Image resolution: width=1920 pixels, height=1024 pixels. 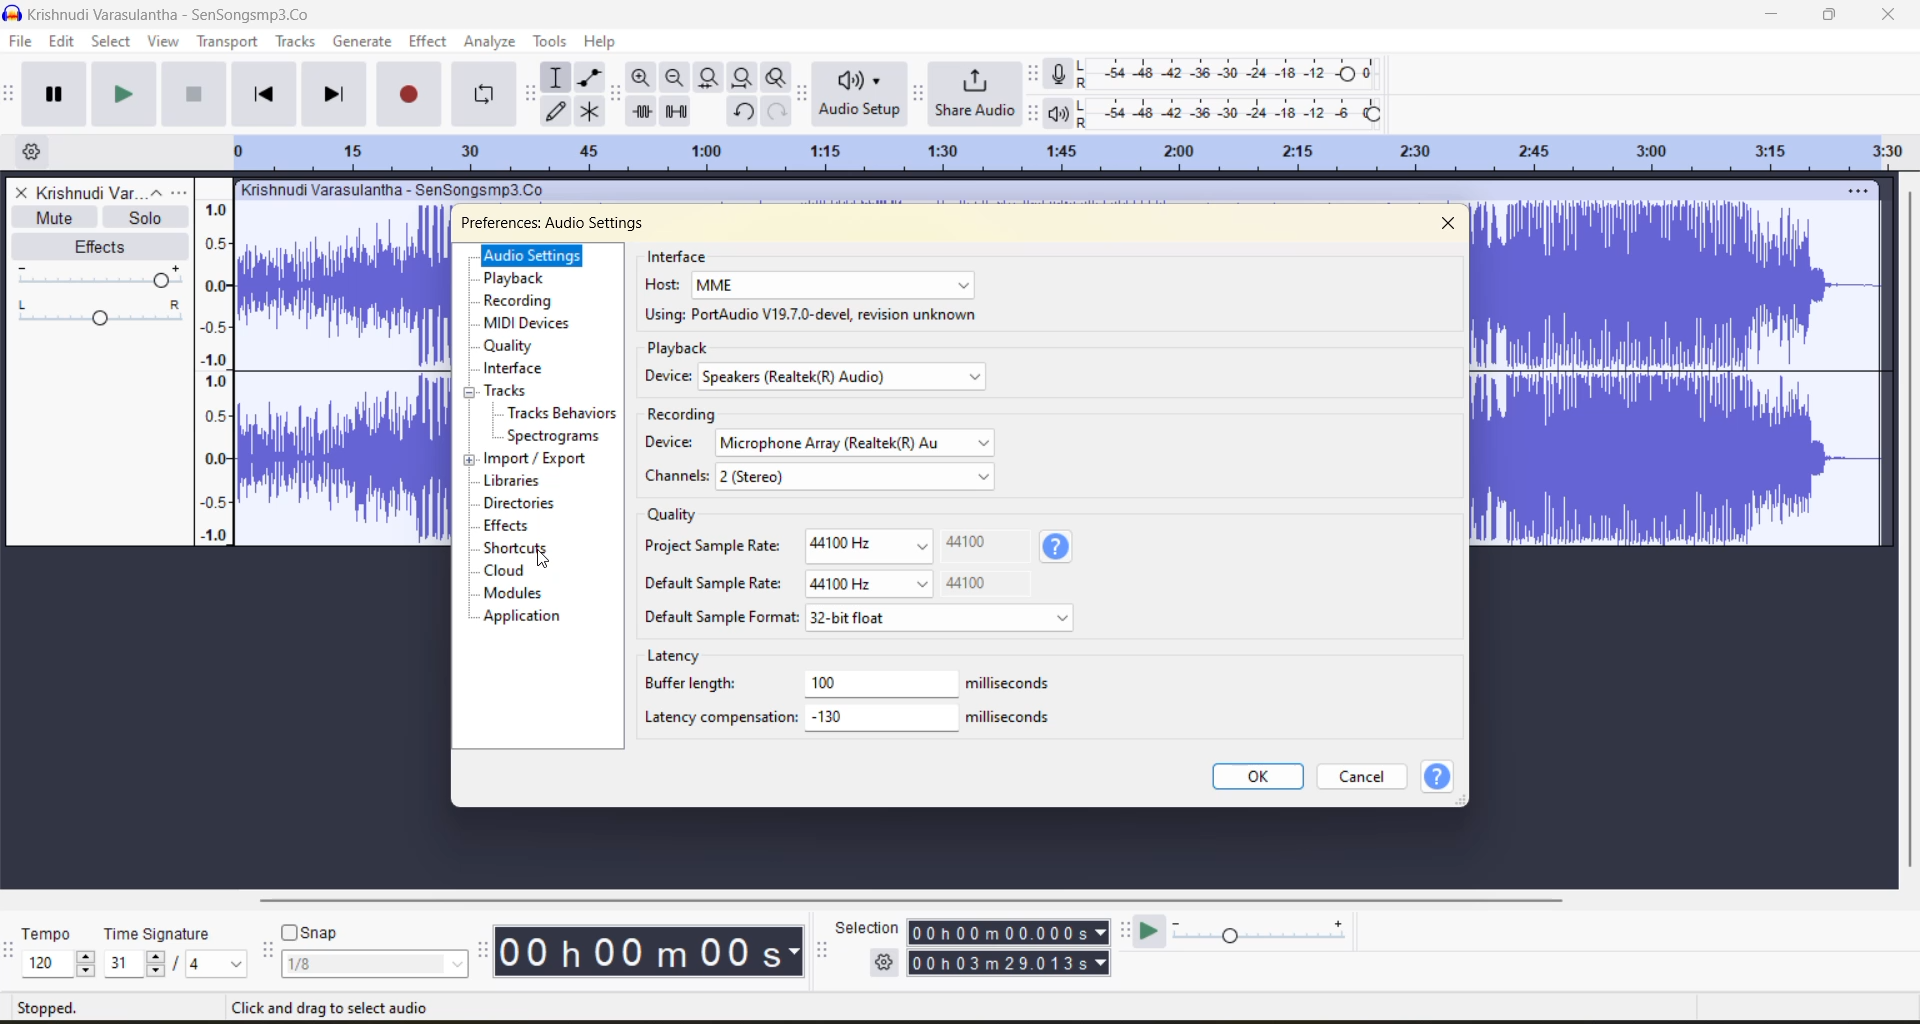 I want to click on file name, so click(x=116, y=194).